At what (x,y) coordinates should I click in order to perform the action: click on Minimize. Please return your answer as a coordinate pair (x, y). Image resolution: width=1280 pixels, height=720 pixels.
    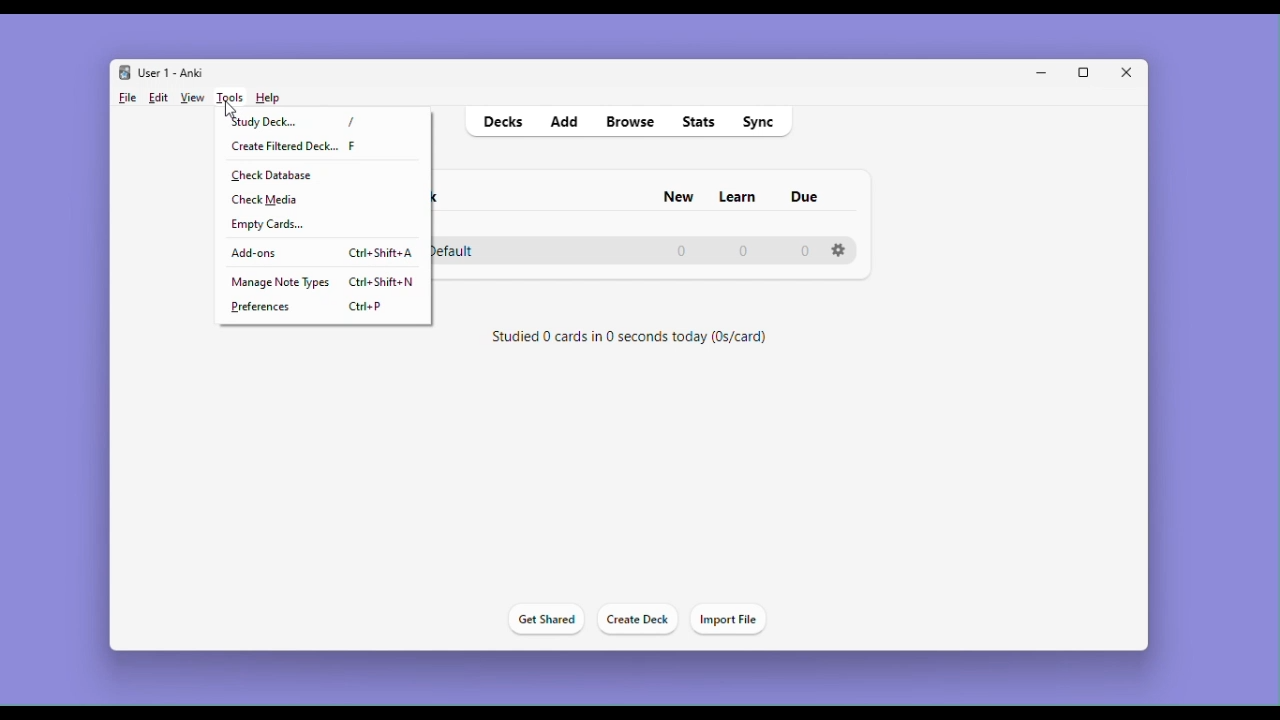
    Looking at the image, I should click on (1044, 73).